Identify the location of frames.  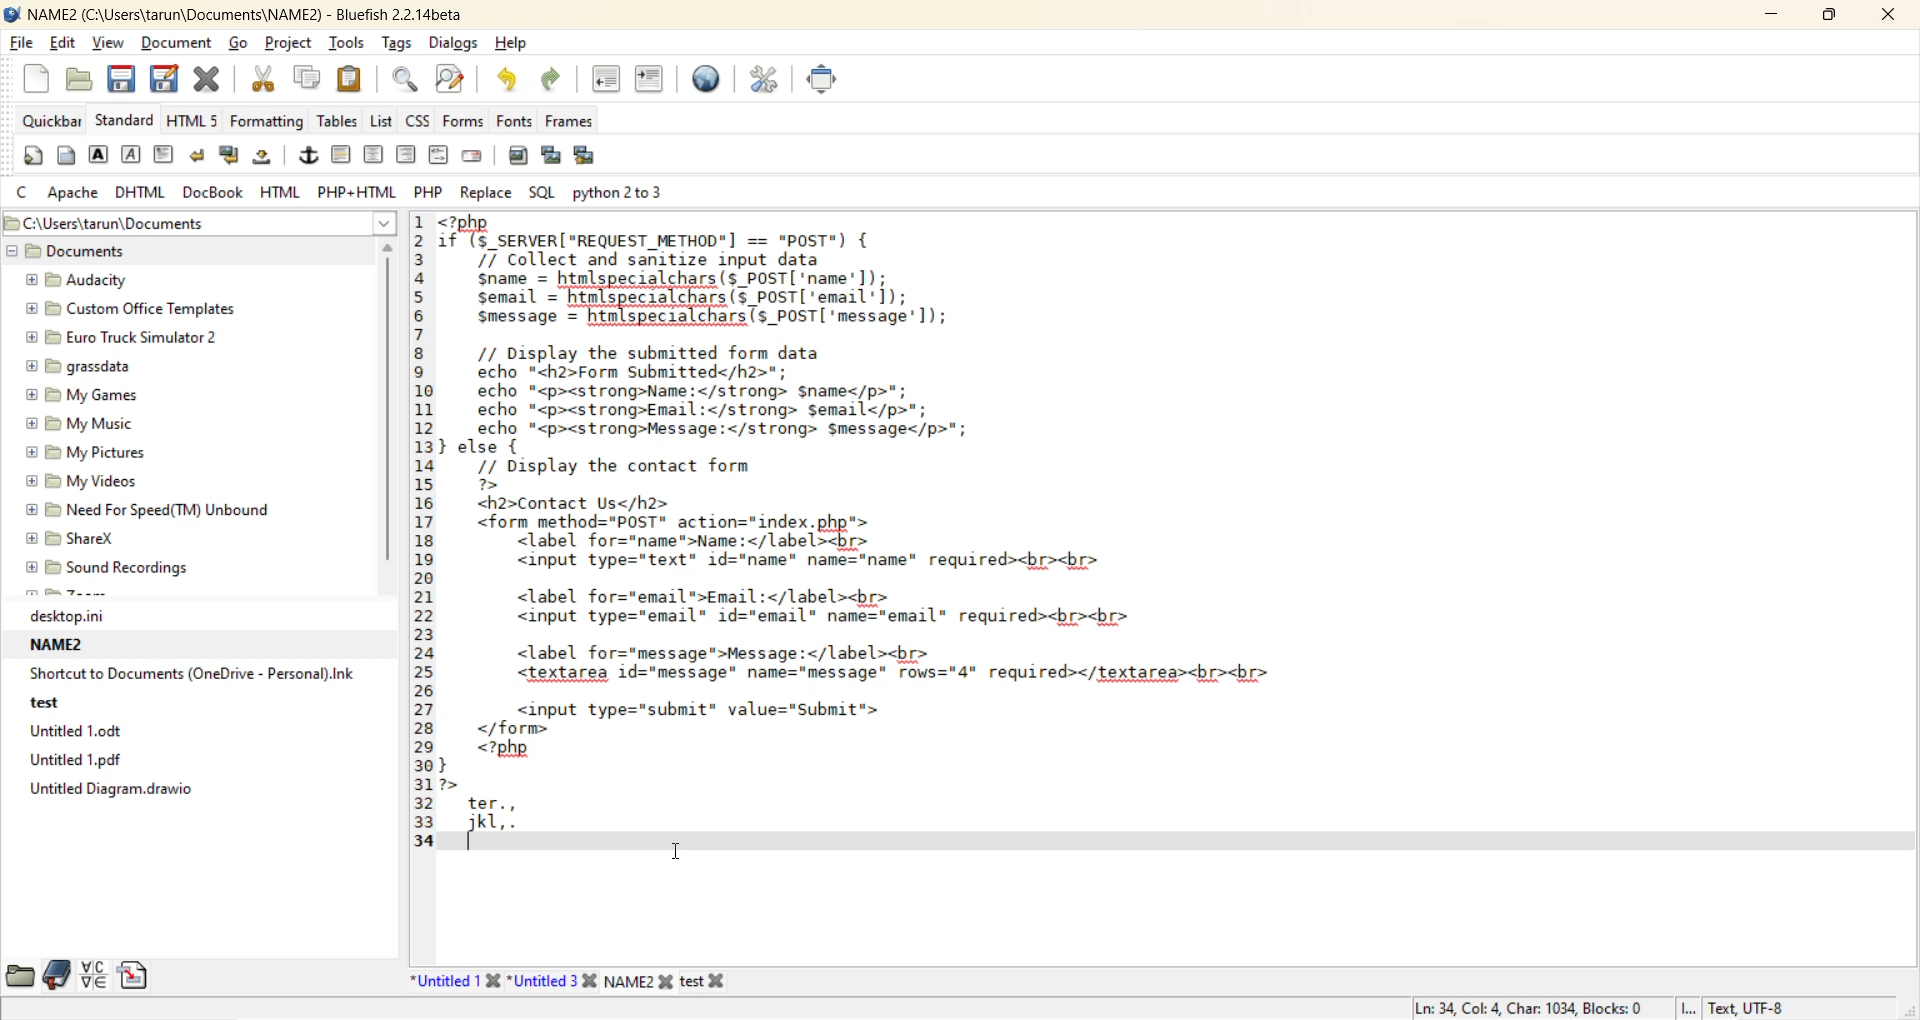
(576, 125).